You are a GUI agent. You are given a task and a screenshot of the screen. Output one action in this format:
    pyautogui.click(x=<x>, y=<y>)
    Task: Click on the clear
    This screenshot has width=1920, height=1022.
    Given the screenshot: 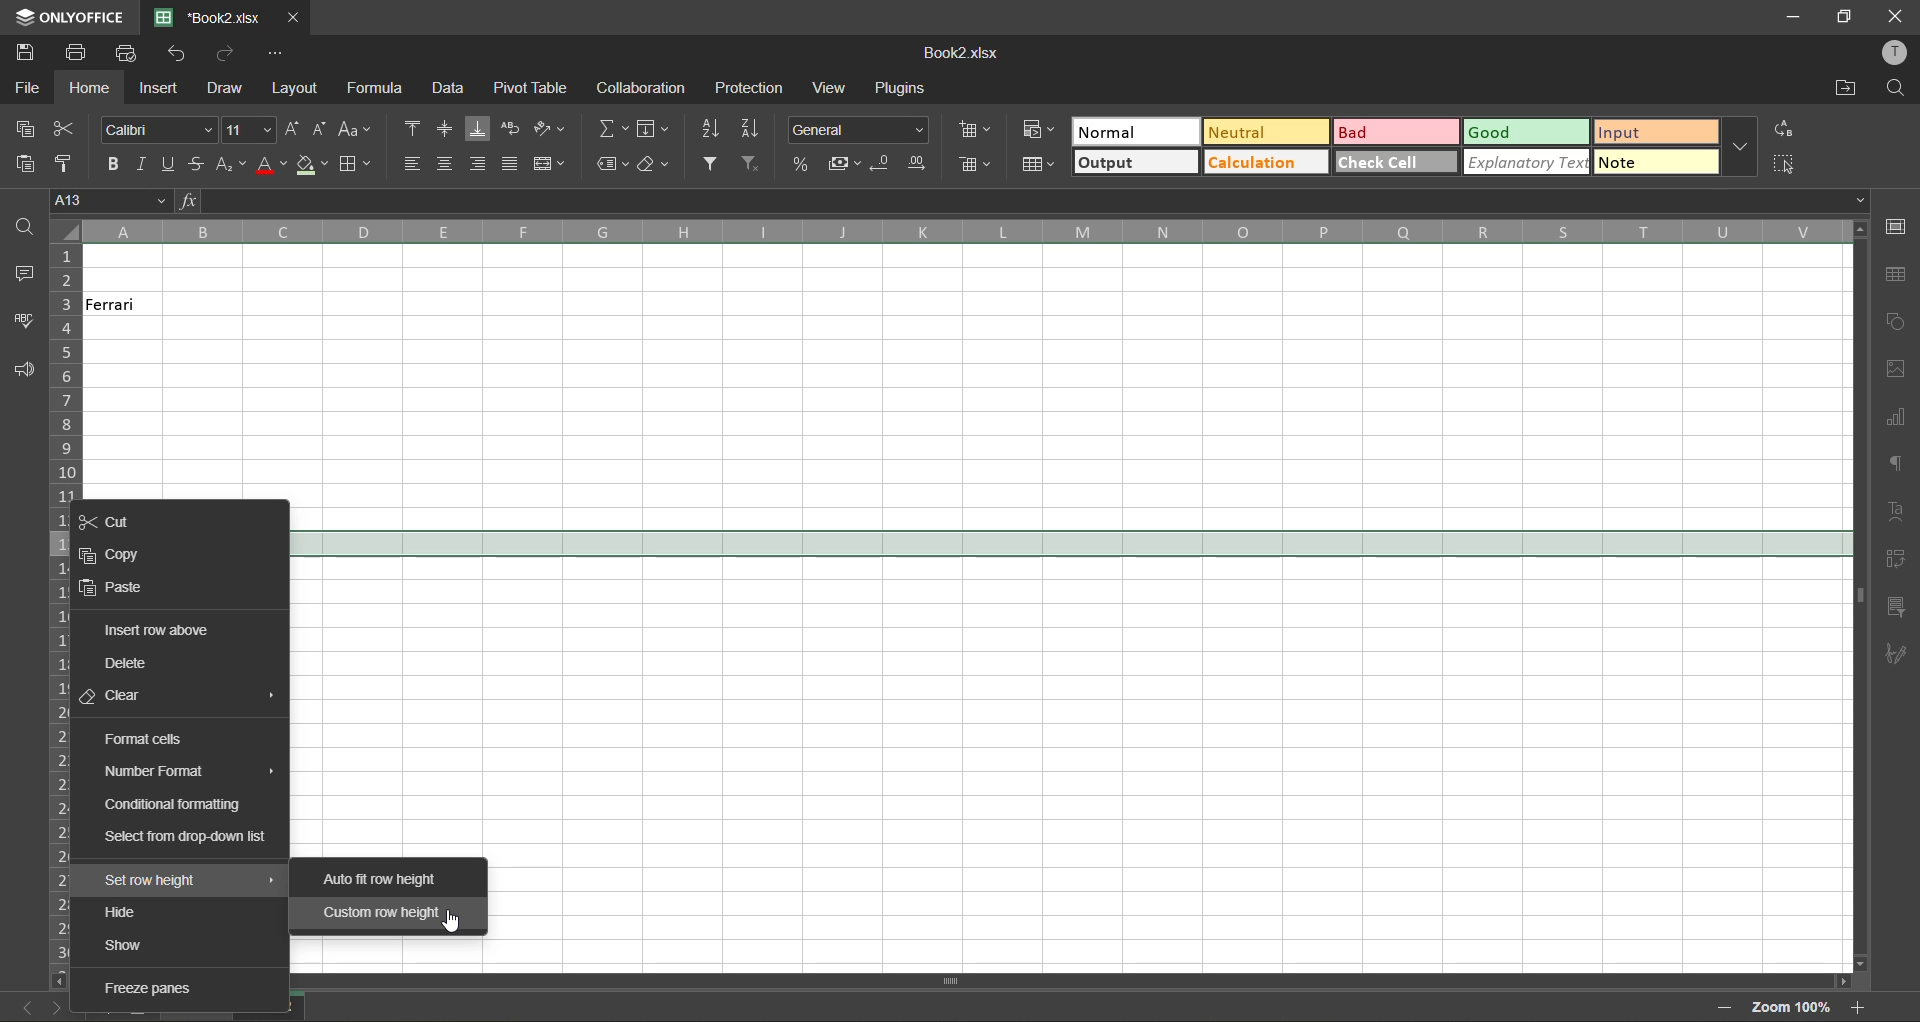 What is the action you would take?
    pyautogui.click(x=178, y=698)
    